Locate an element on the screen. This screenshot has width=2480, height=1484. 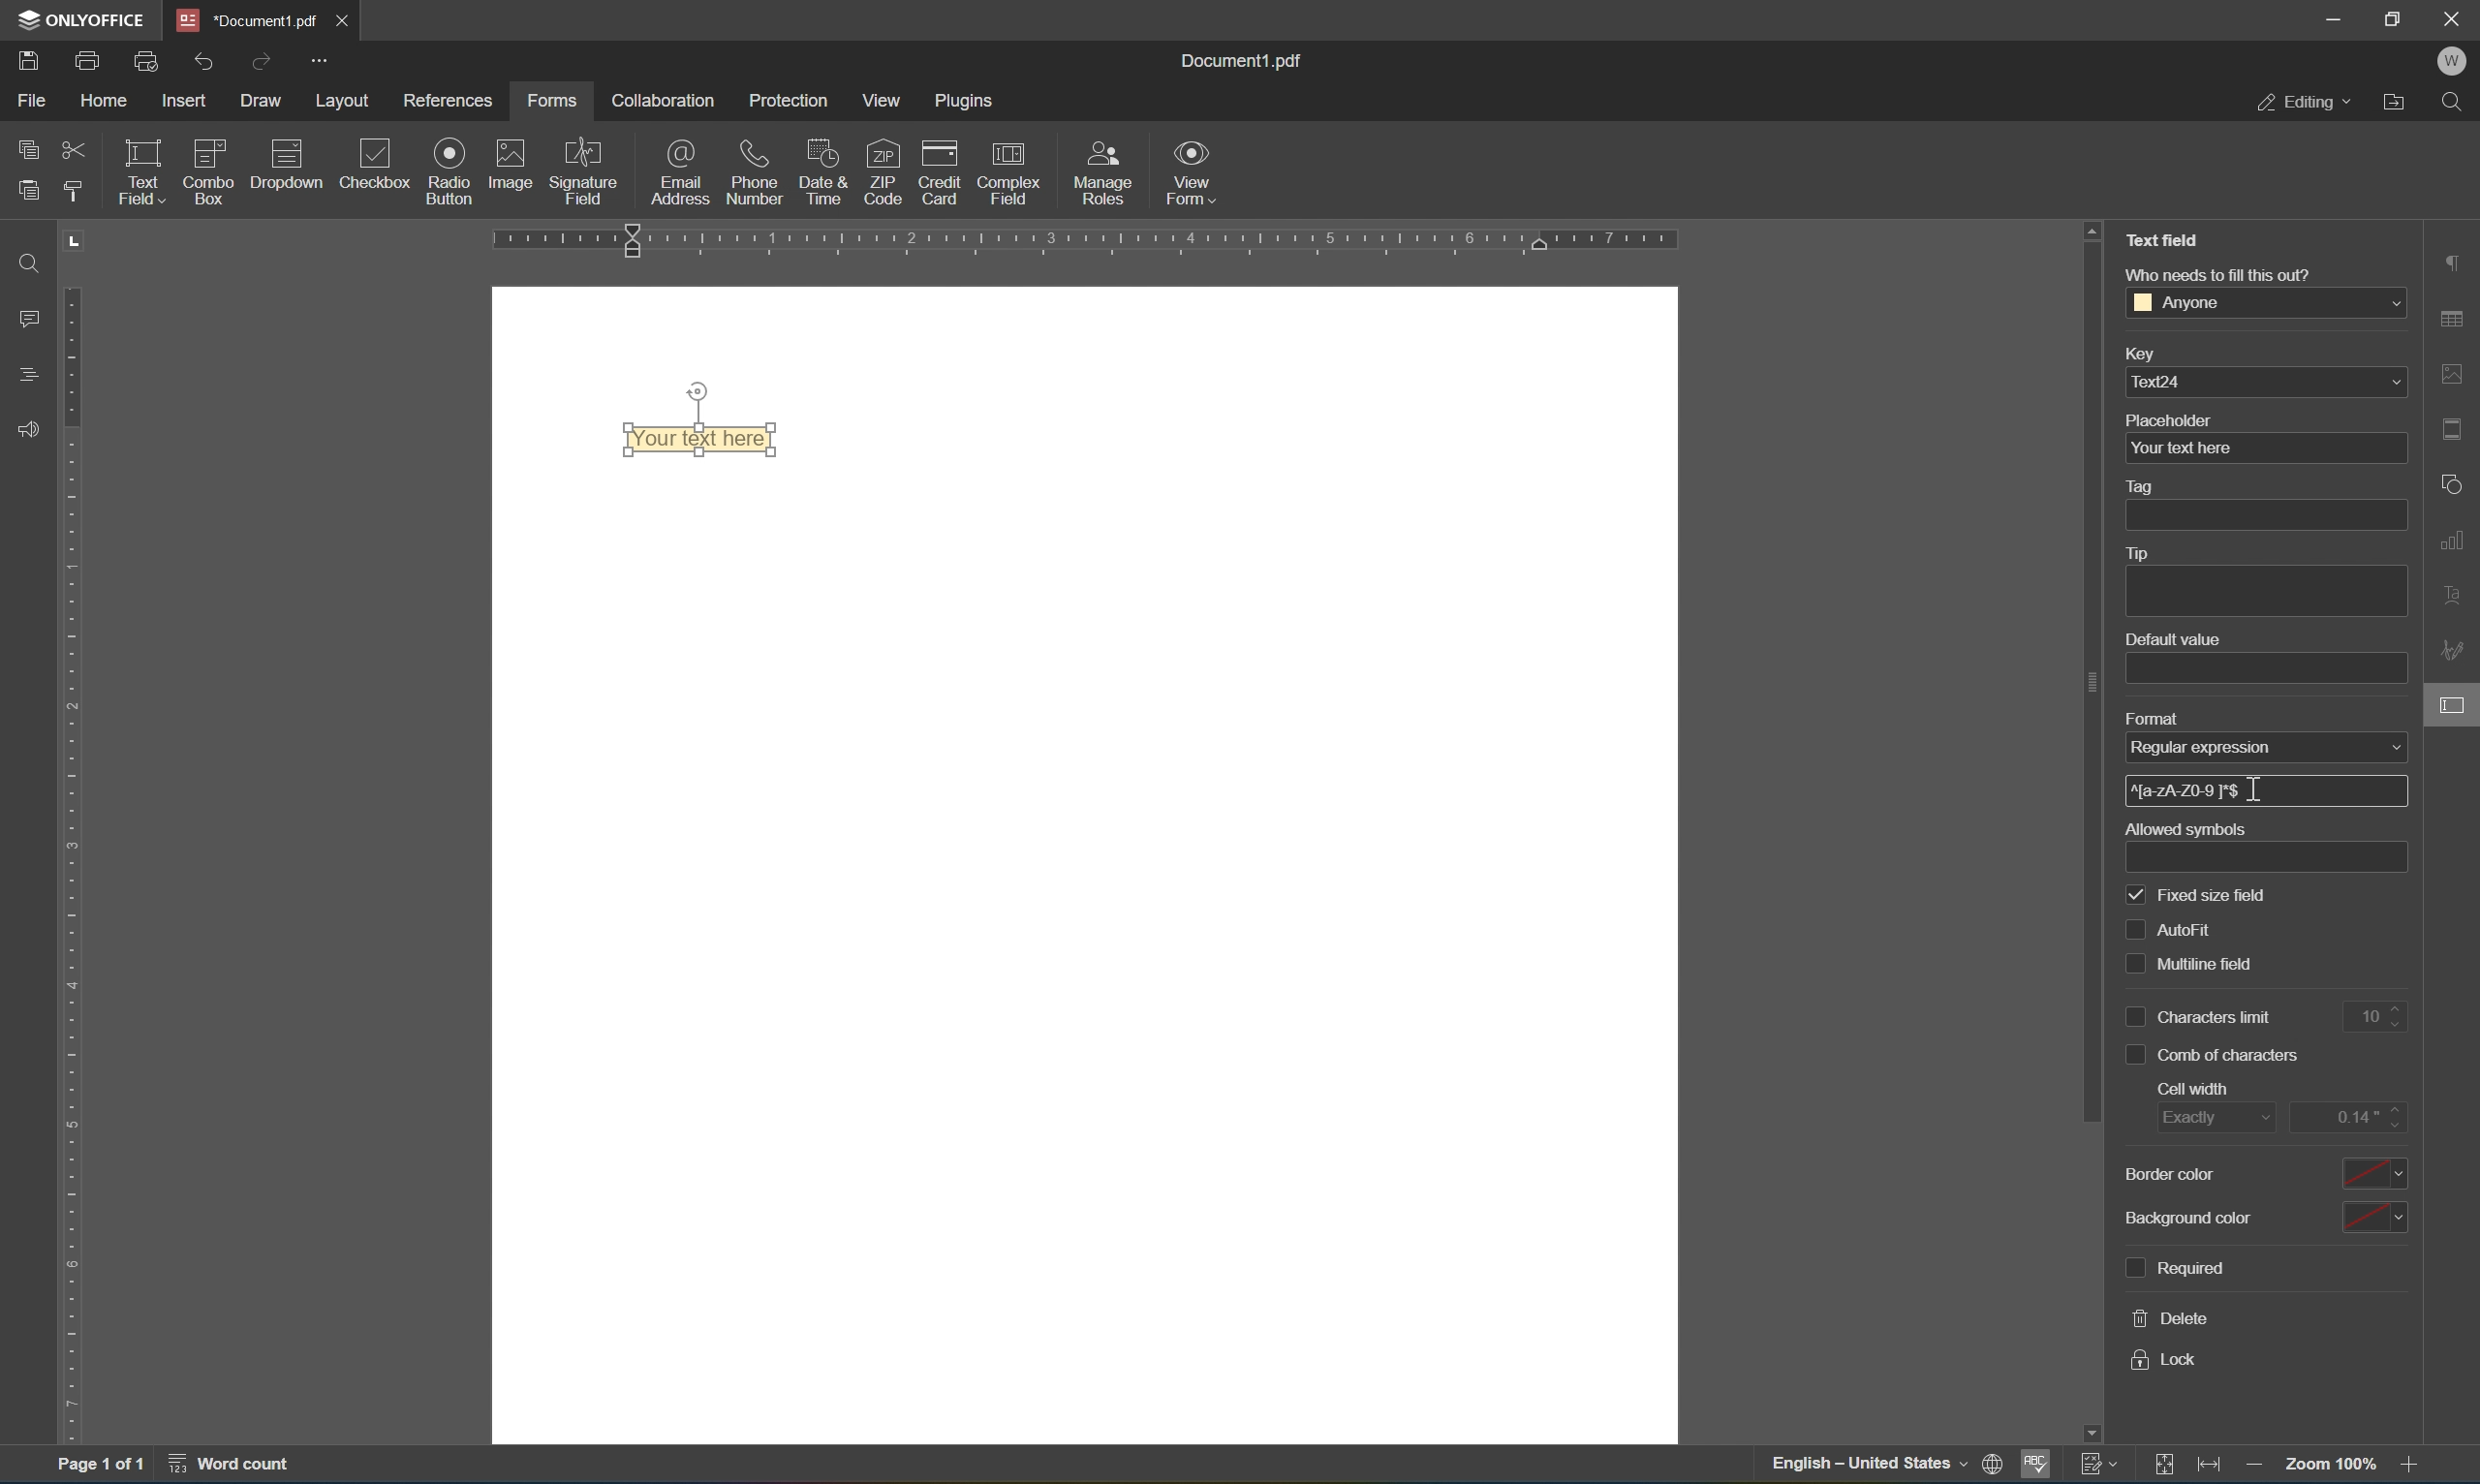
email address is located at coordinates (681, 171).